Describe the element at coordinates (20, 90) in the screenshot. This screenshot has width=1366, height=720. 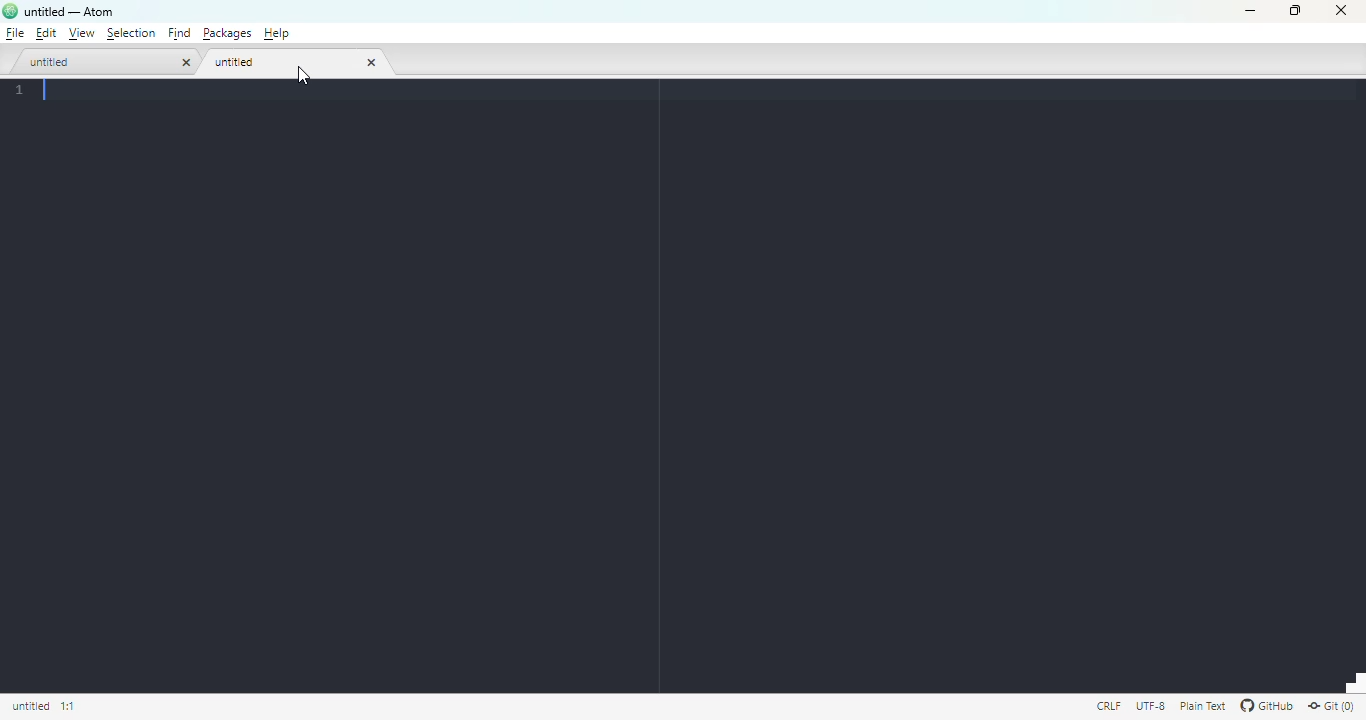
I see `page number` at that location.